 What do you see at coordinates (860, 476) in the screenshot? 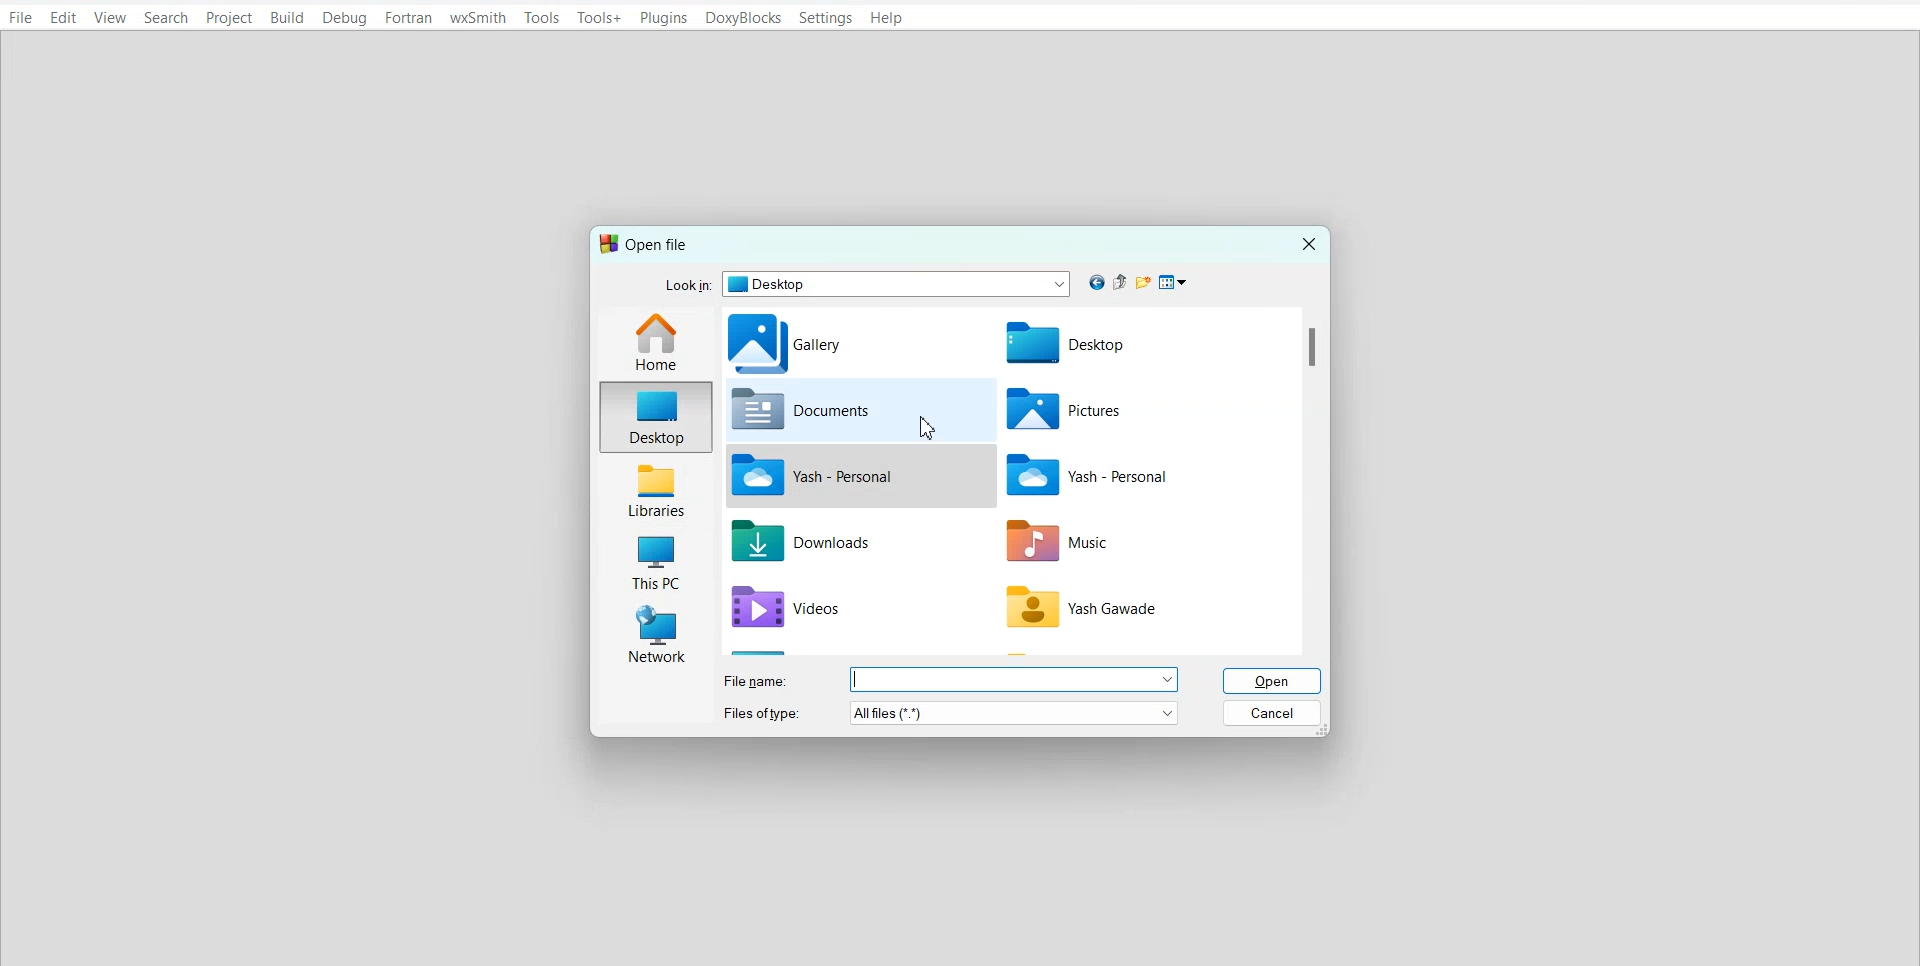
I see `Yash file` at bounding box center [860, 476].